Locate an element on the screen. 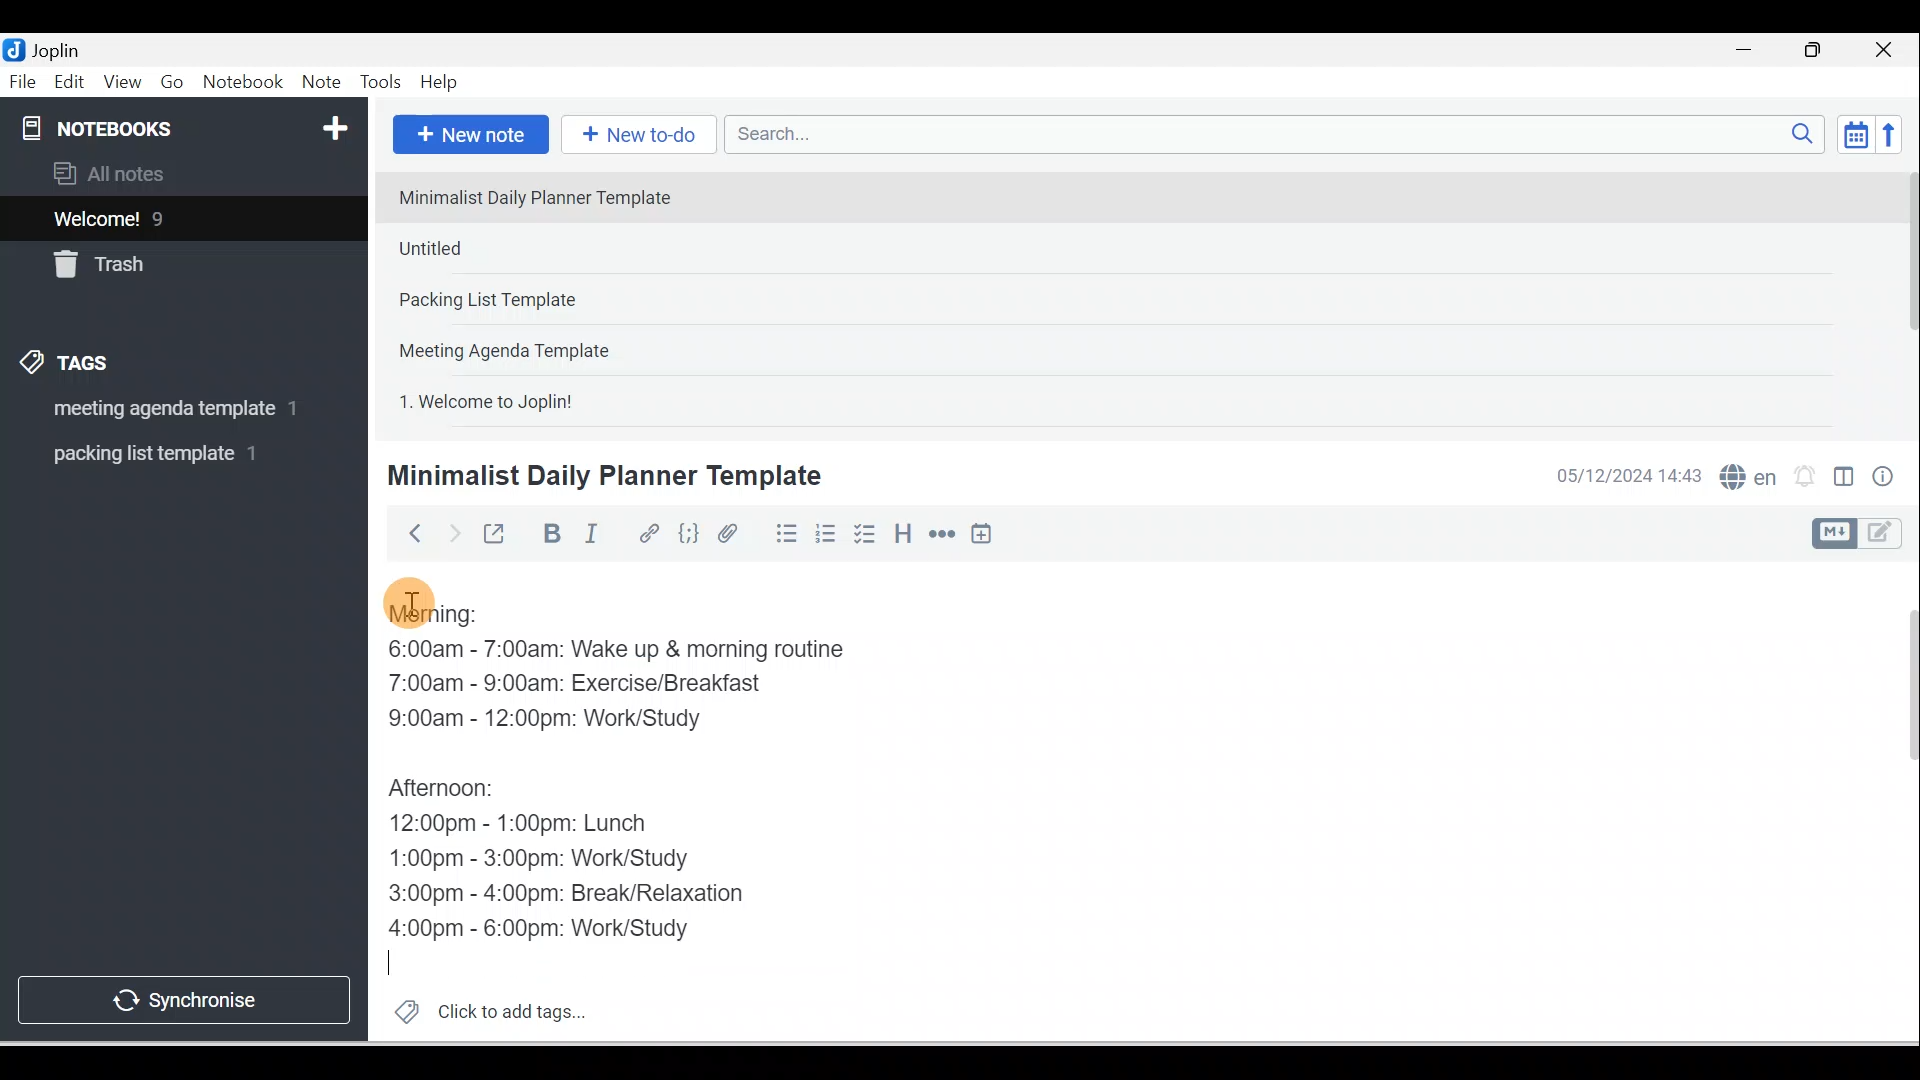  Edit is located at coordinates (71, 83).